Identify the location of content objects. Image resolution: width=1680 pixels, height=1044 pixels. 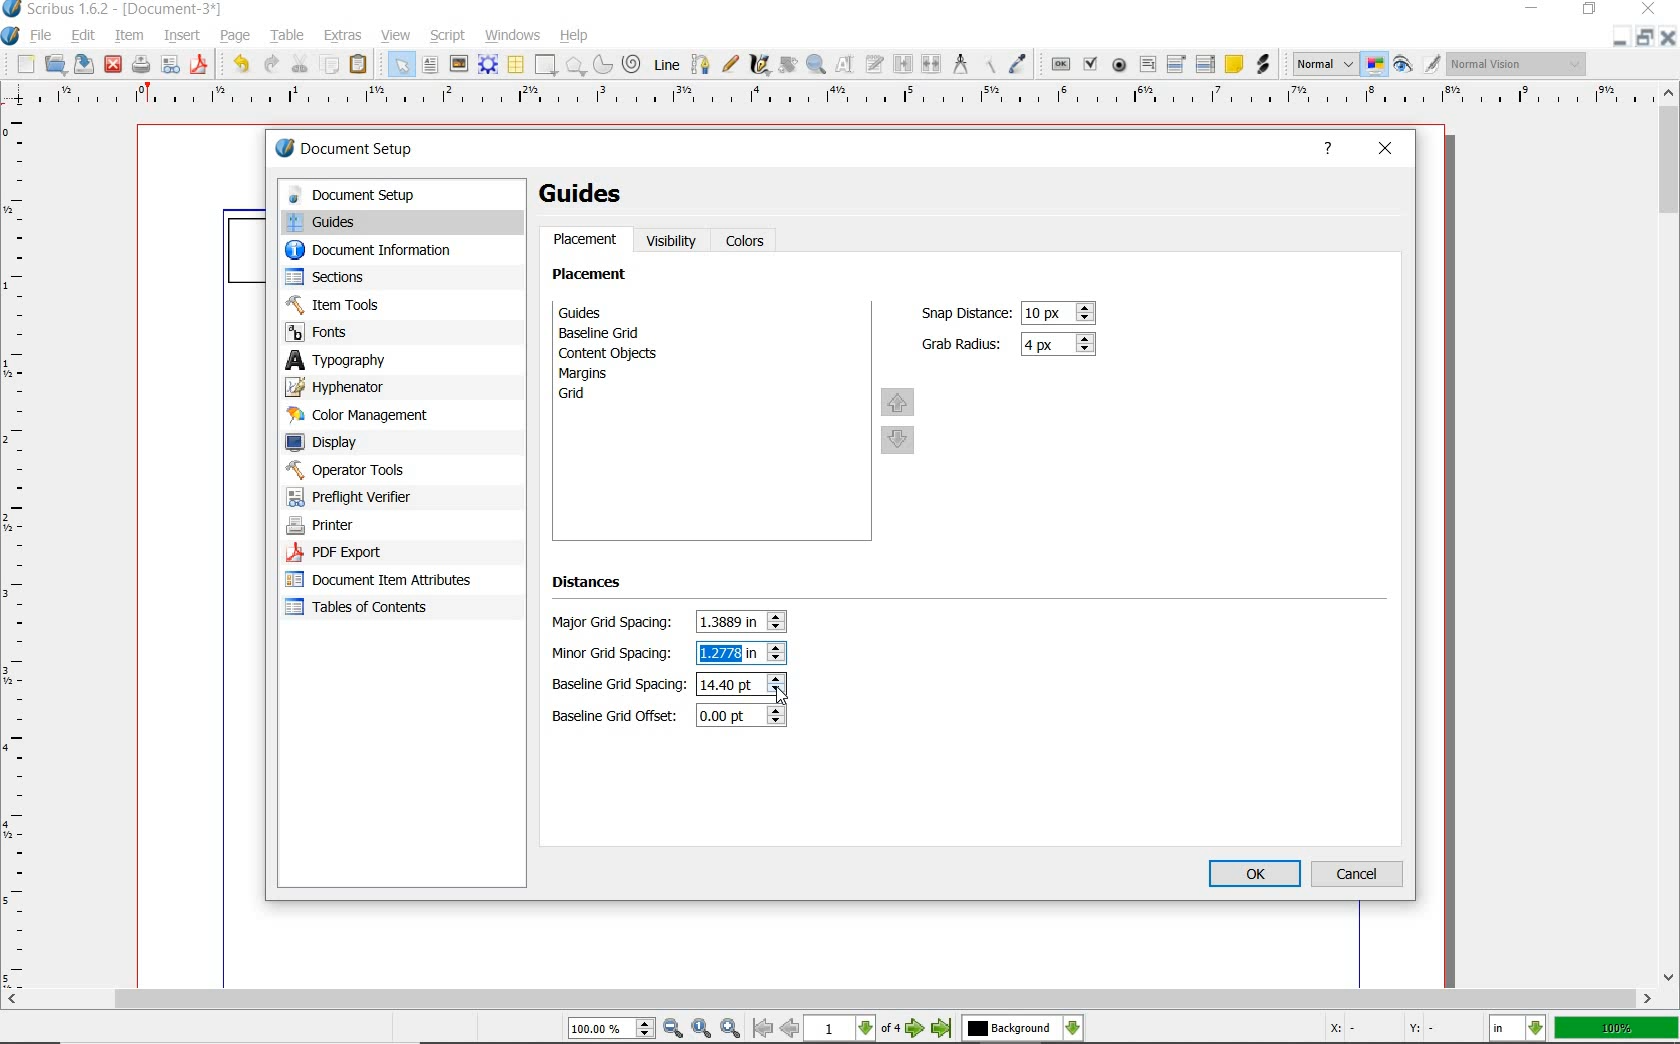
(619, 353).